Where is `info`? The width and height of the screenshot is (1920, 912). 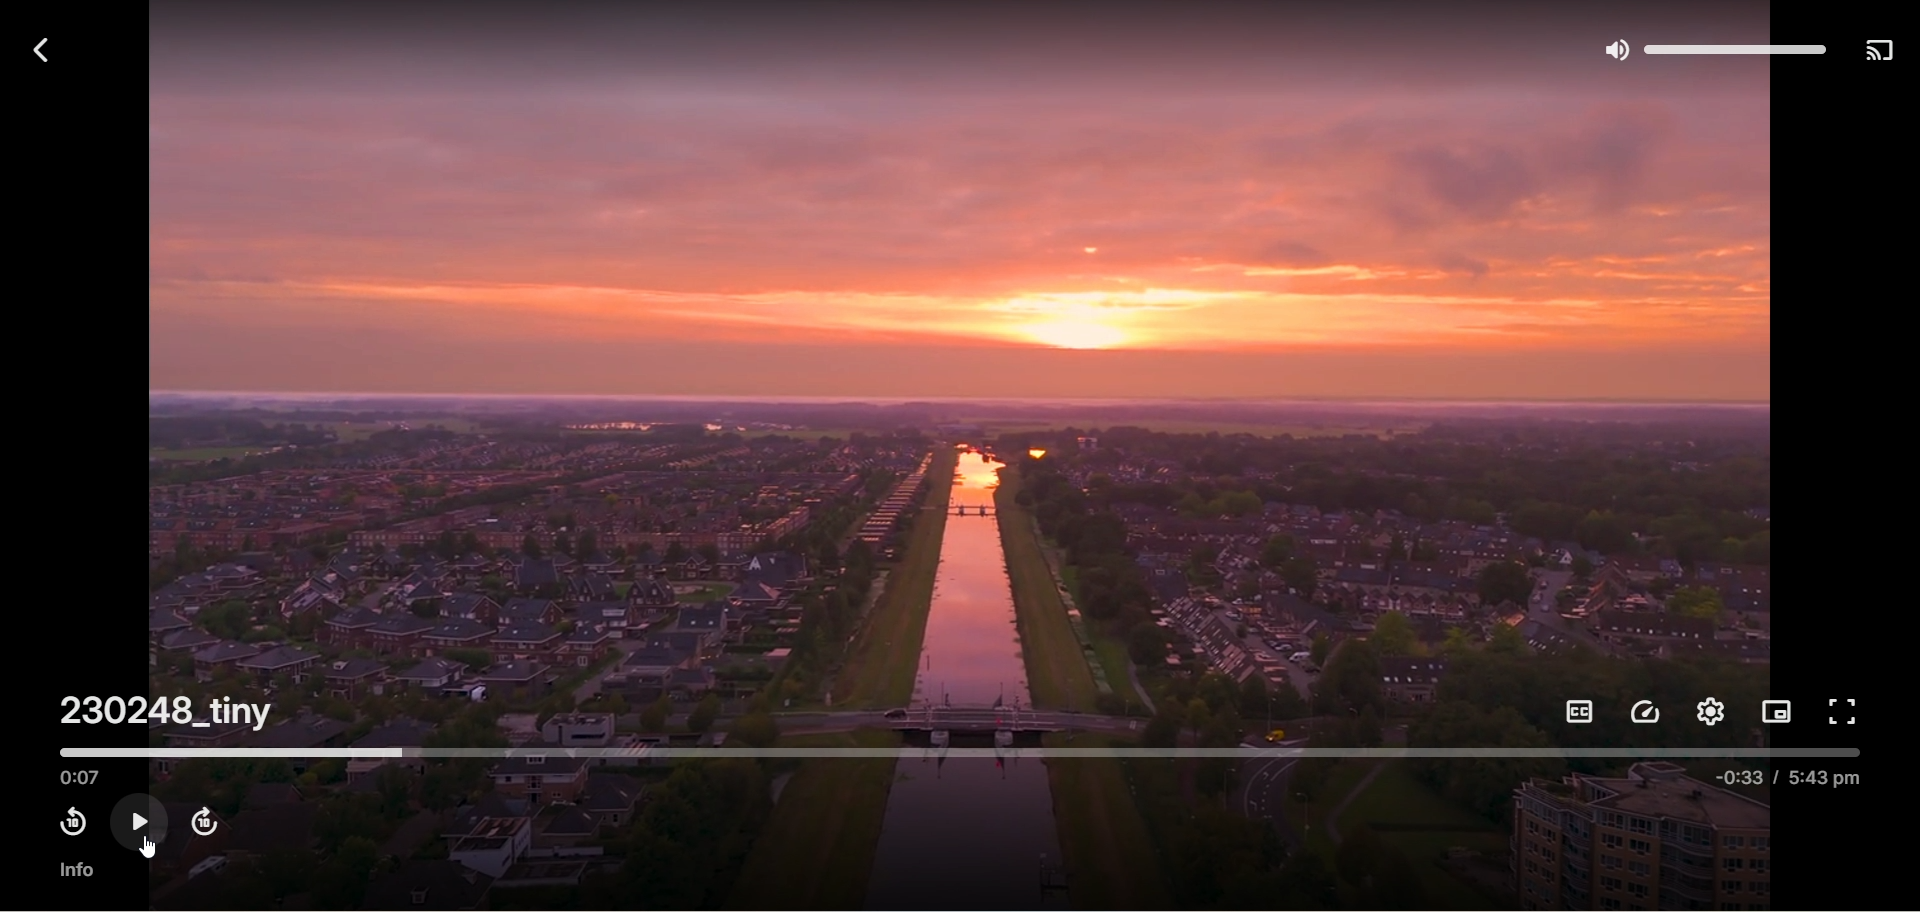
info is located at coordinates (81, 873).